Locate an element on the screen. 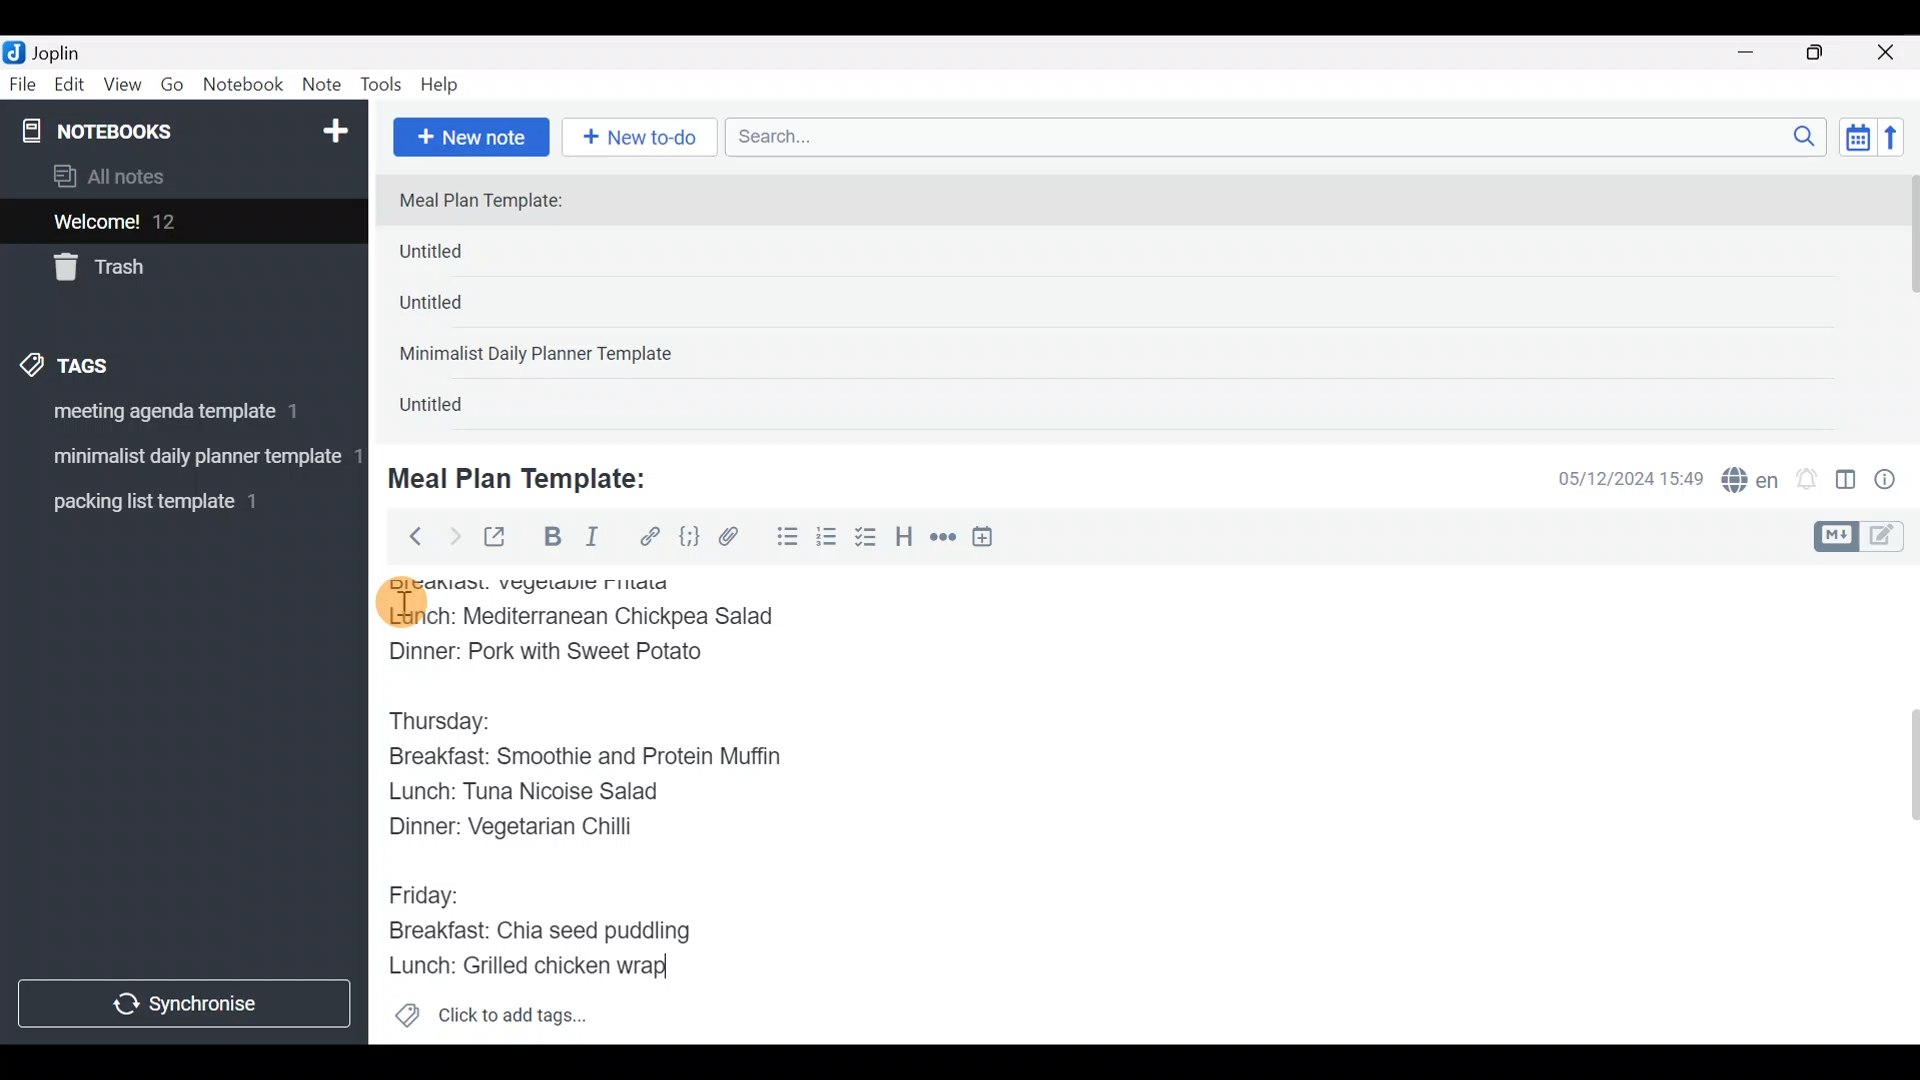 The height and width of the screenshot is (1080, 1920). Search bar is located at coordinates (1281, 134).